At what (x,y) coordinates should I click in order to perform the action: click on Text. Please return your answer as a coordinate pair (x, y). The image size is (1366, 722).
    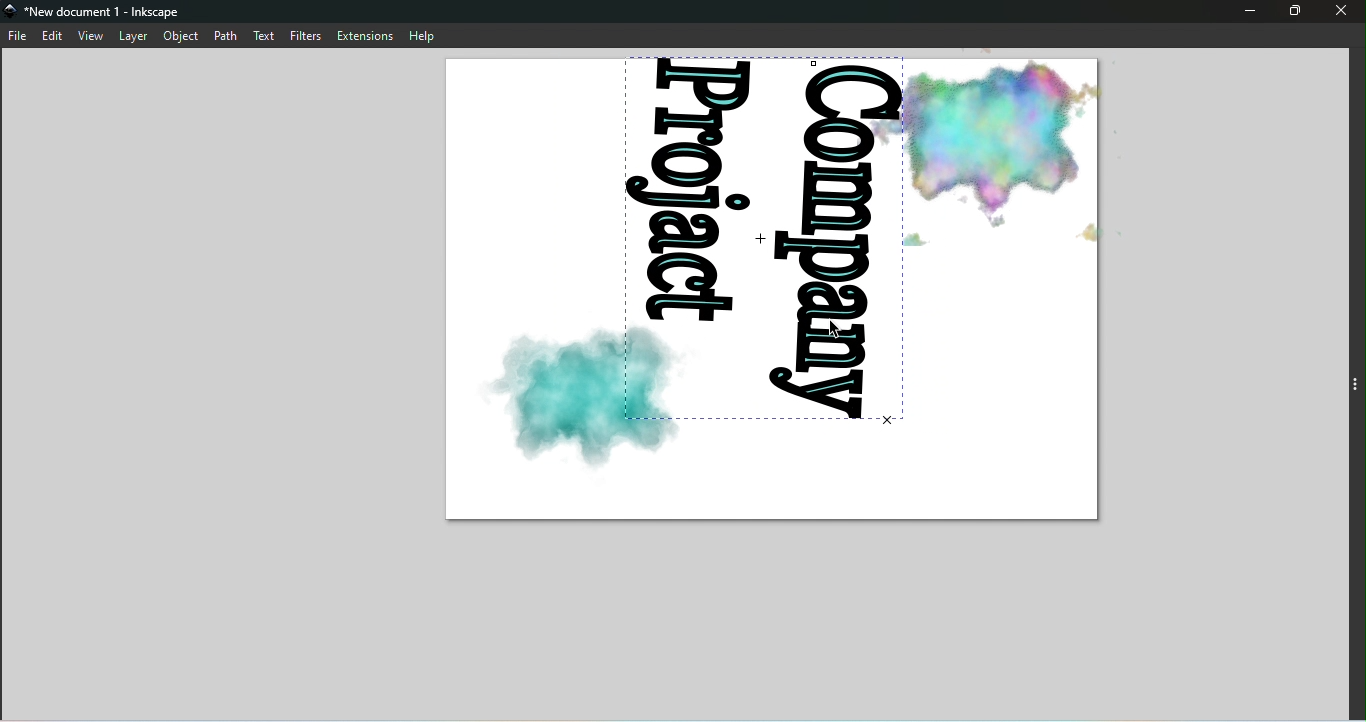
    Looking at the image, I should click on (266, 34).